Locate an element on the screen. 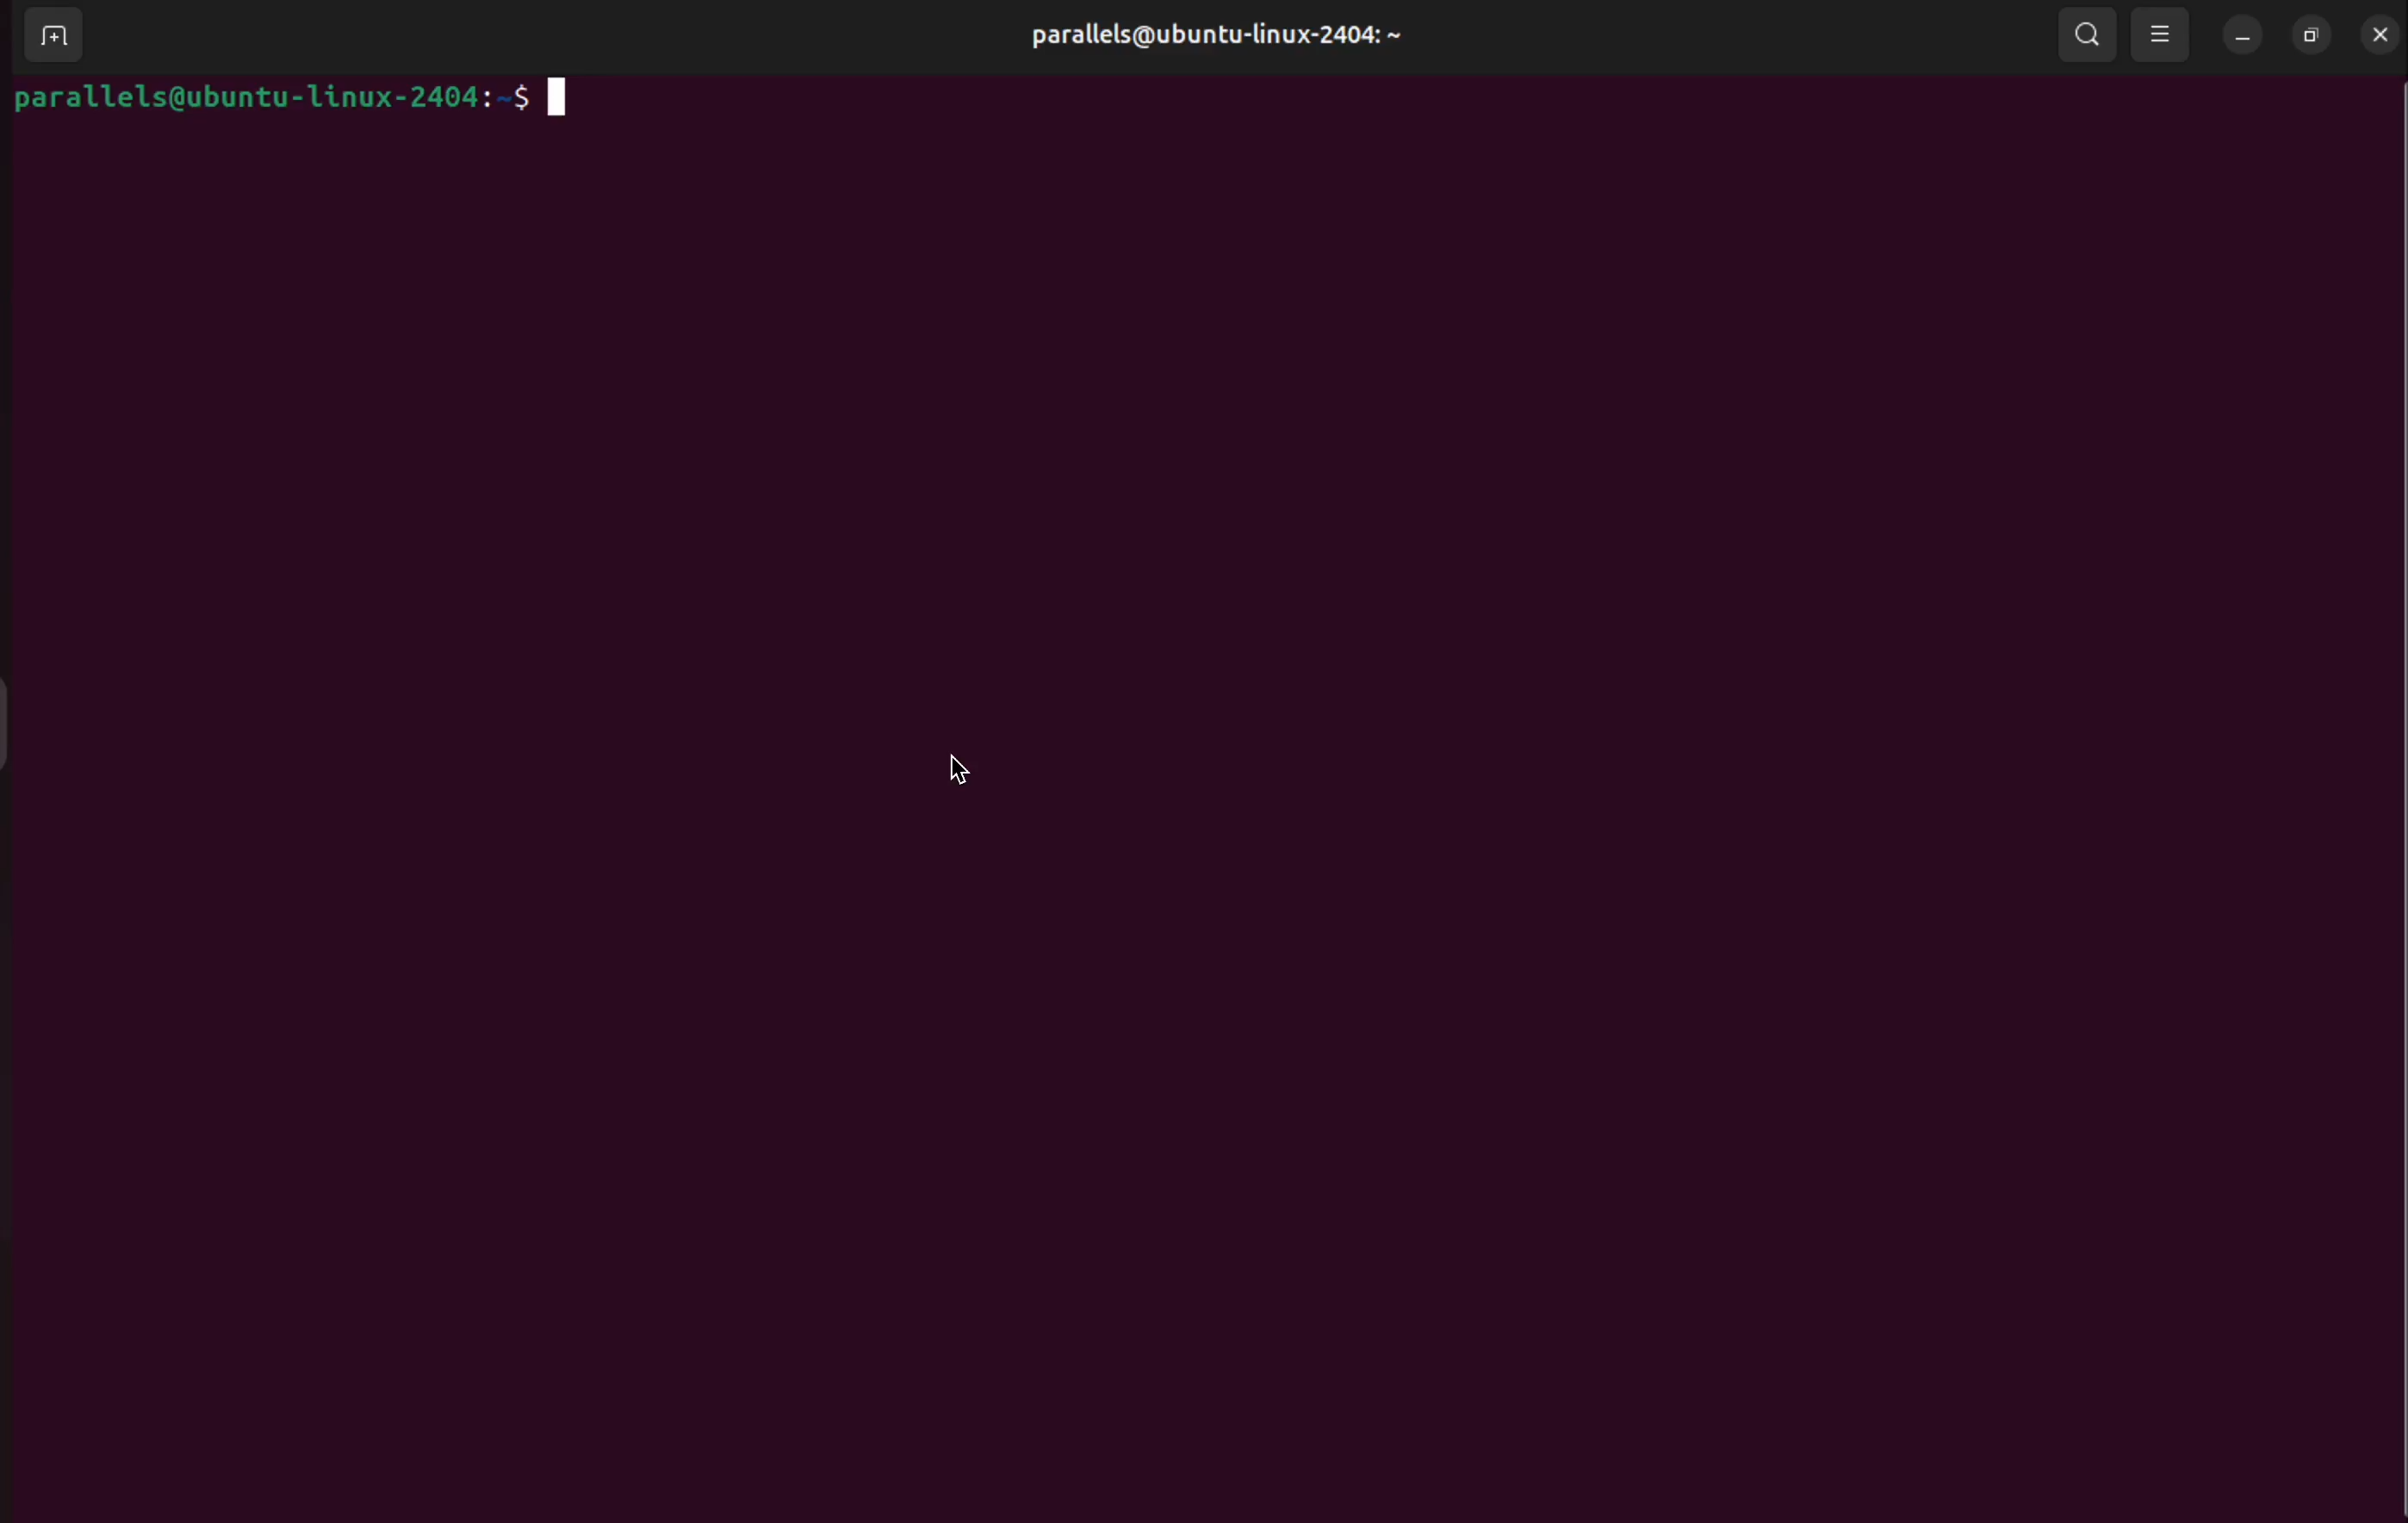 This screenshot has width=2408, height=1523. cursor is located at coordinates (964, 774).